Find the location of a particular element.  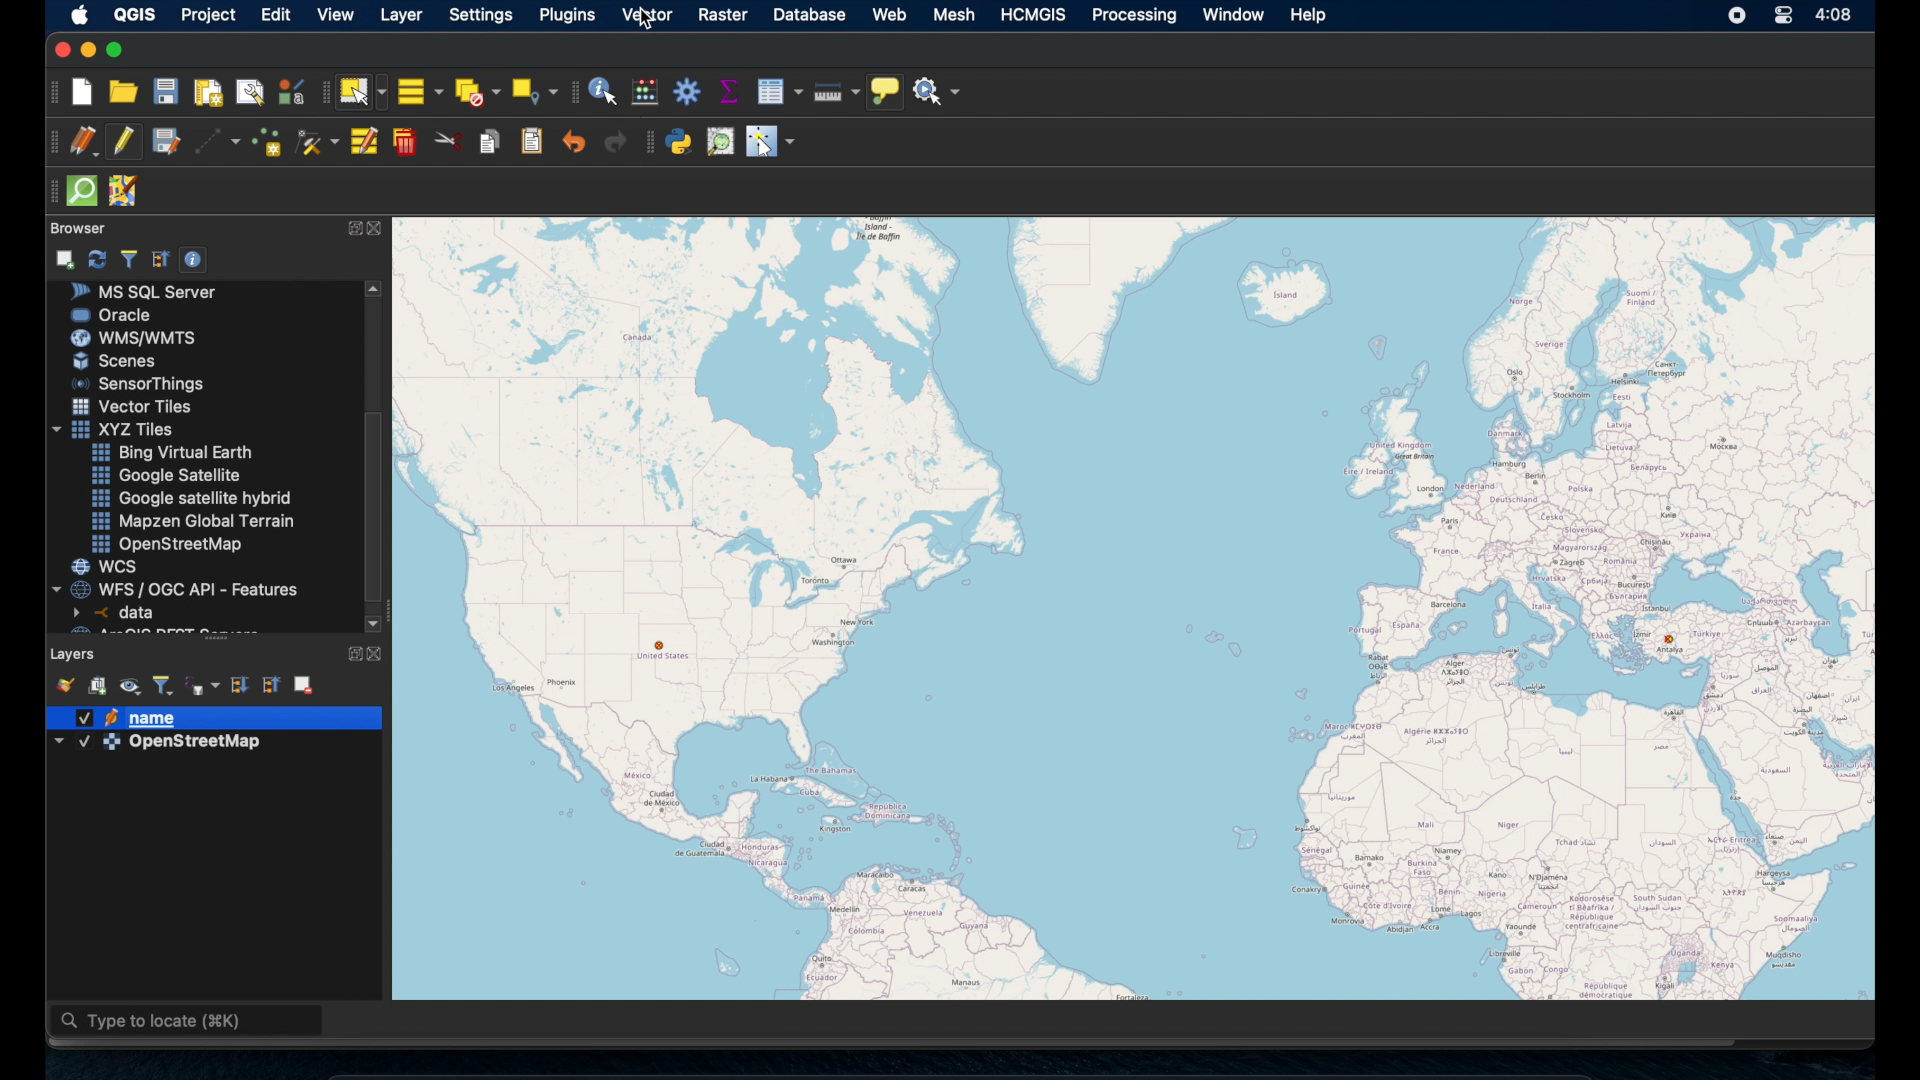

open print layout is located at coordinates (208, 95).